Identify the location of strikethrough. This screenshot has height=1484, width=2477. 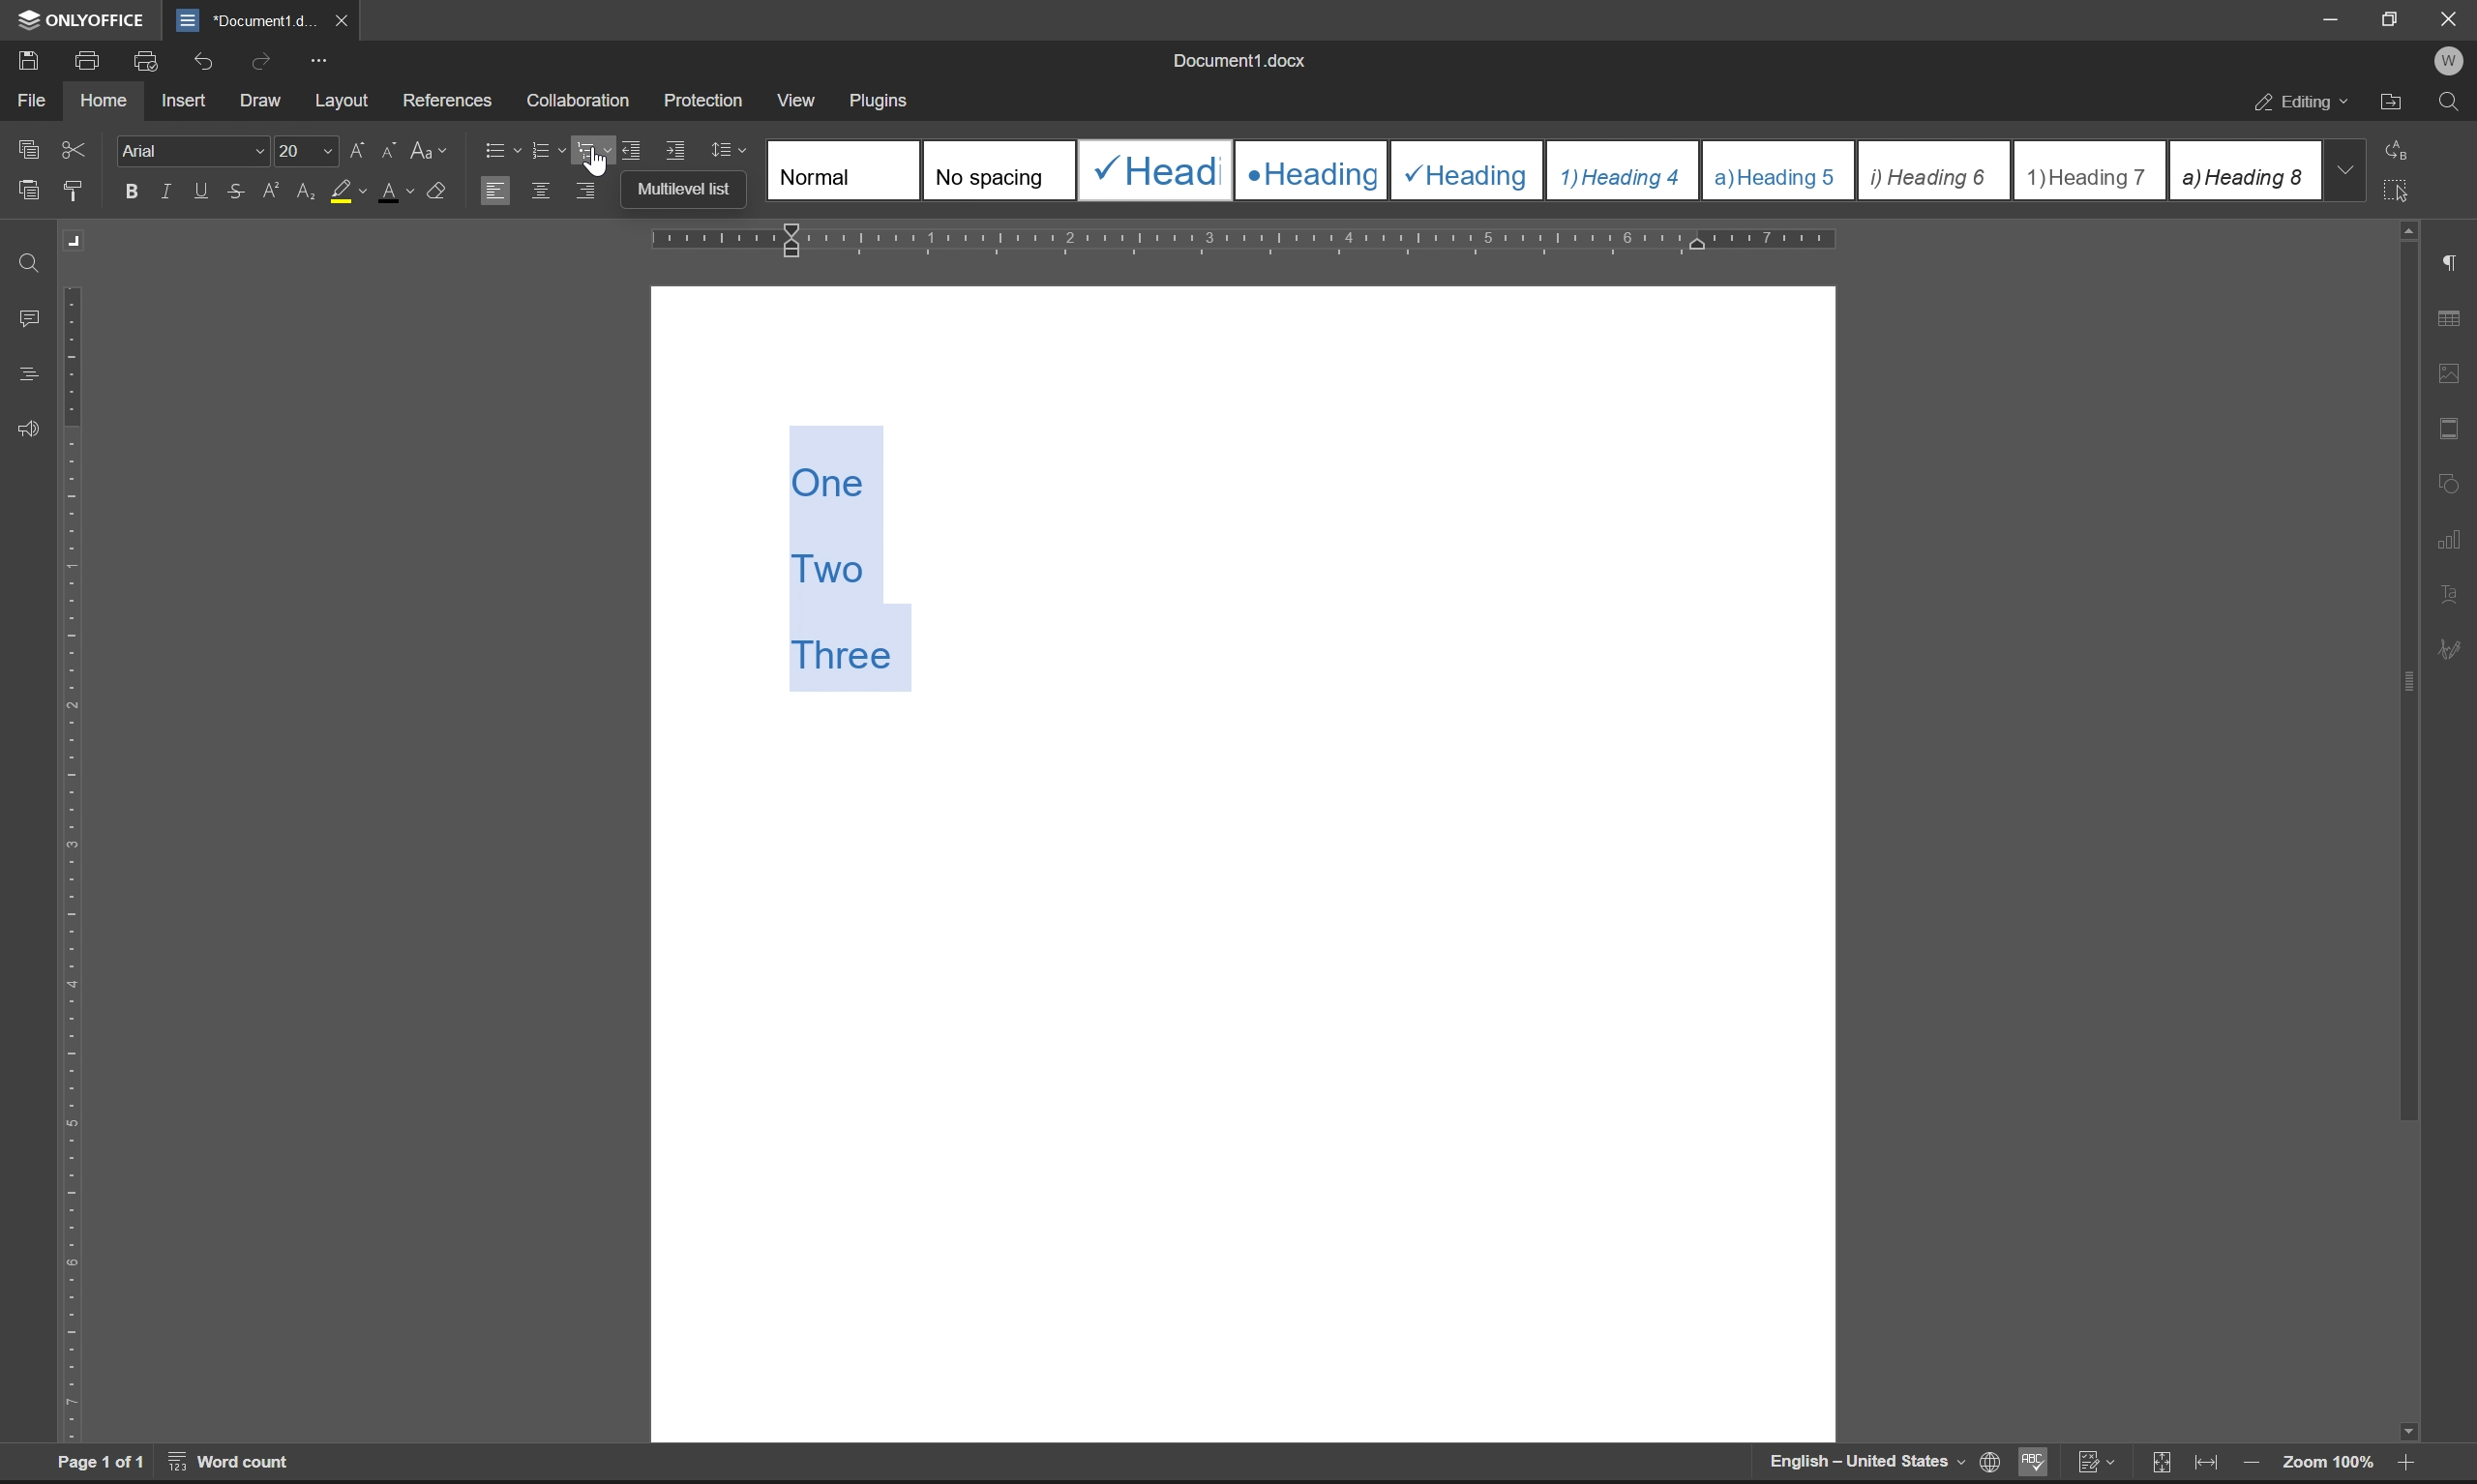
(237, 190).